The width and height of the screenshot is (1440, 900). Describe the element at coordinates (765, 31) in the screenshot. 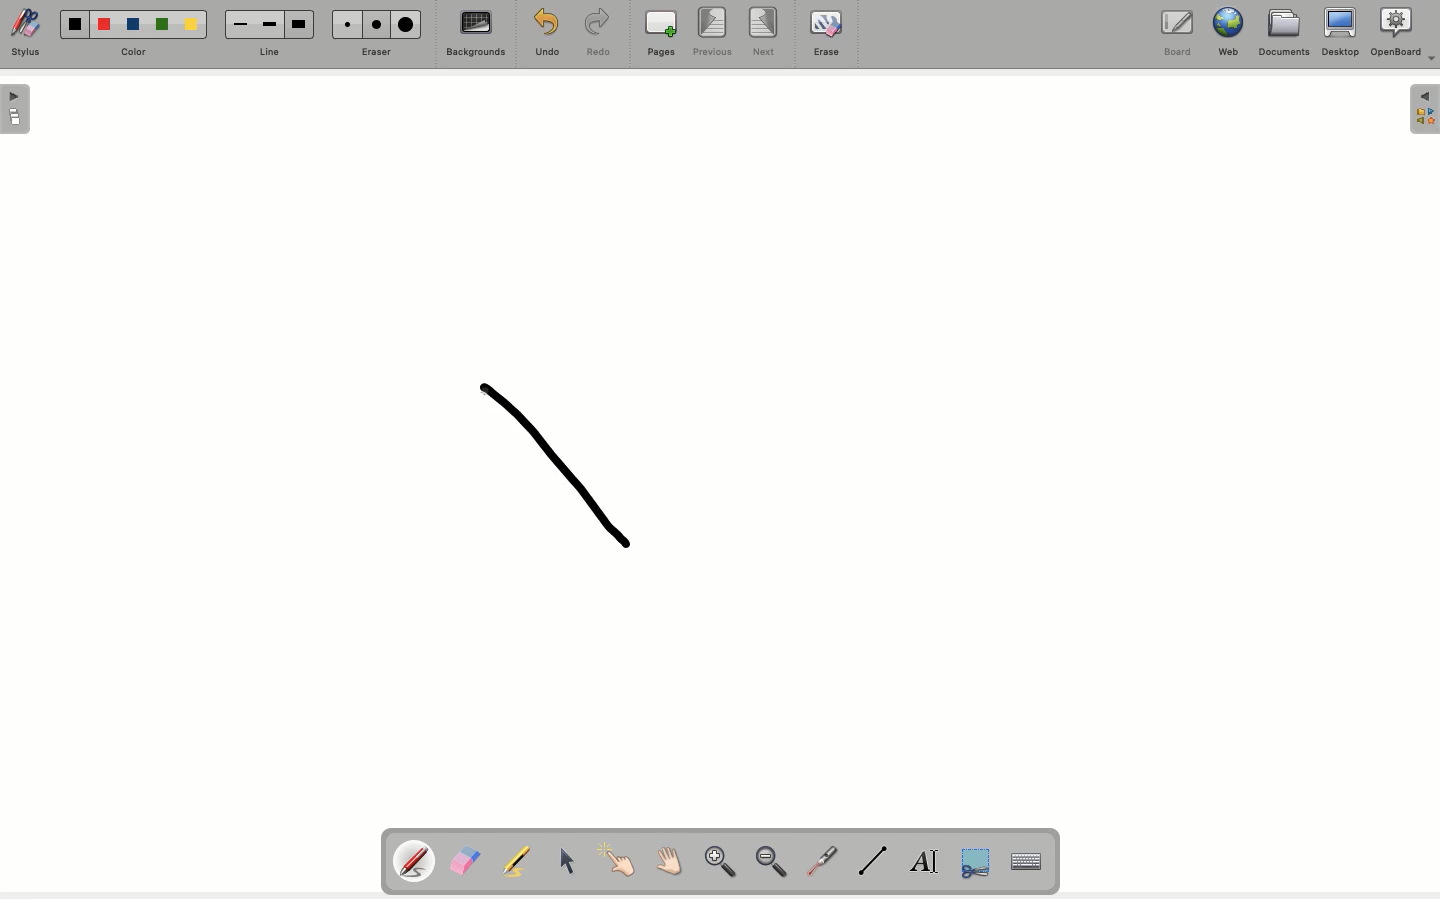

I see `Next` at that location.